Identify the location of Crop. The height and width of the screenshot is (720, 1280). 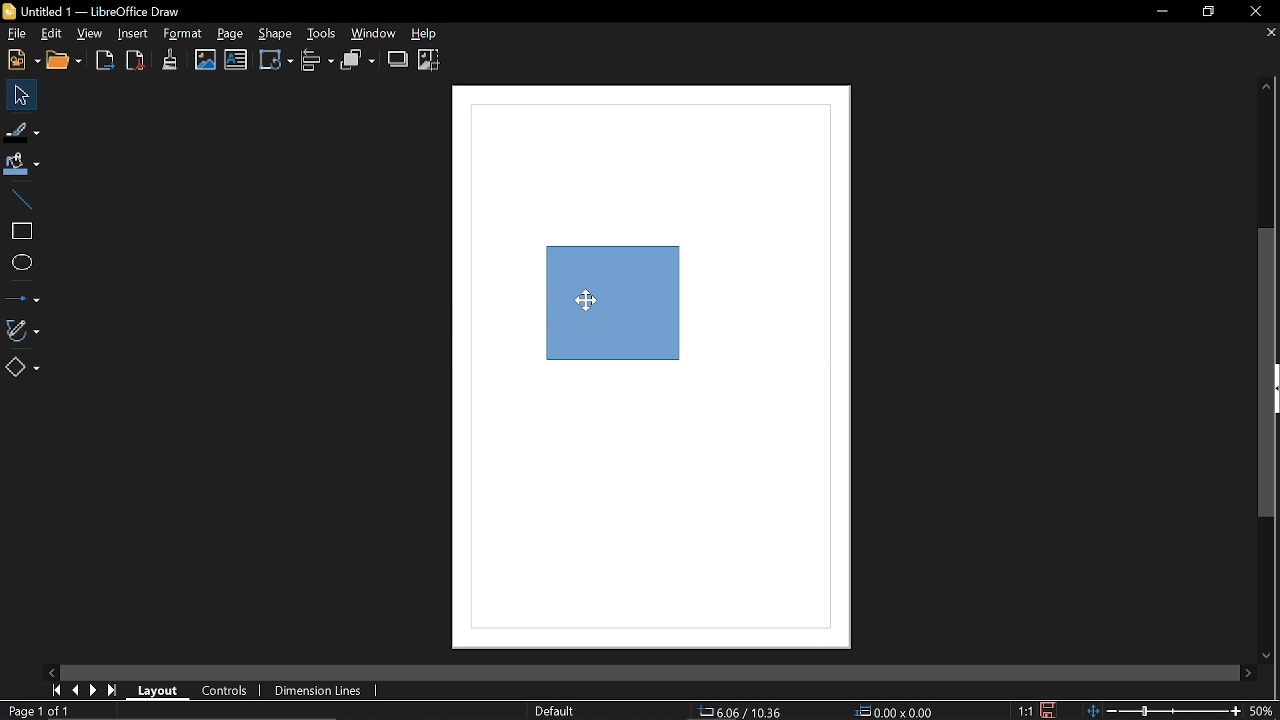
(429, 60).